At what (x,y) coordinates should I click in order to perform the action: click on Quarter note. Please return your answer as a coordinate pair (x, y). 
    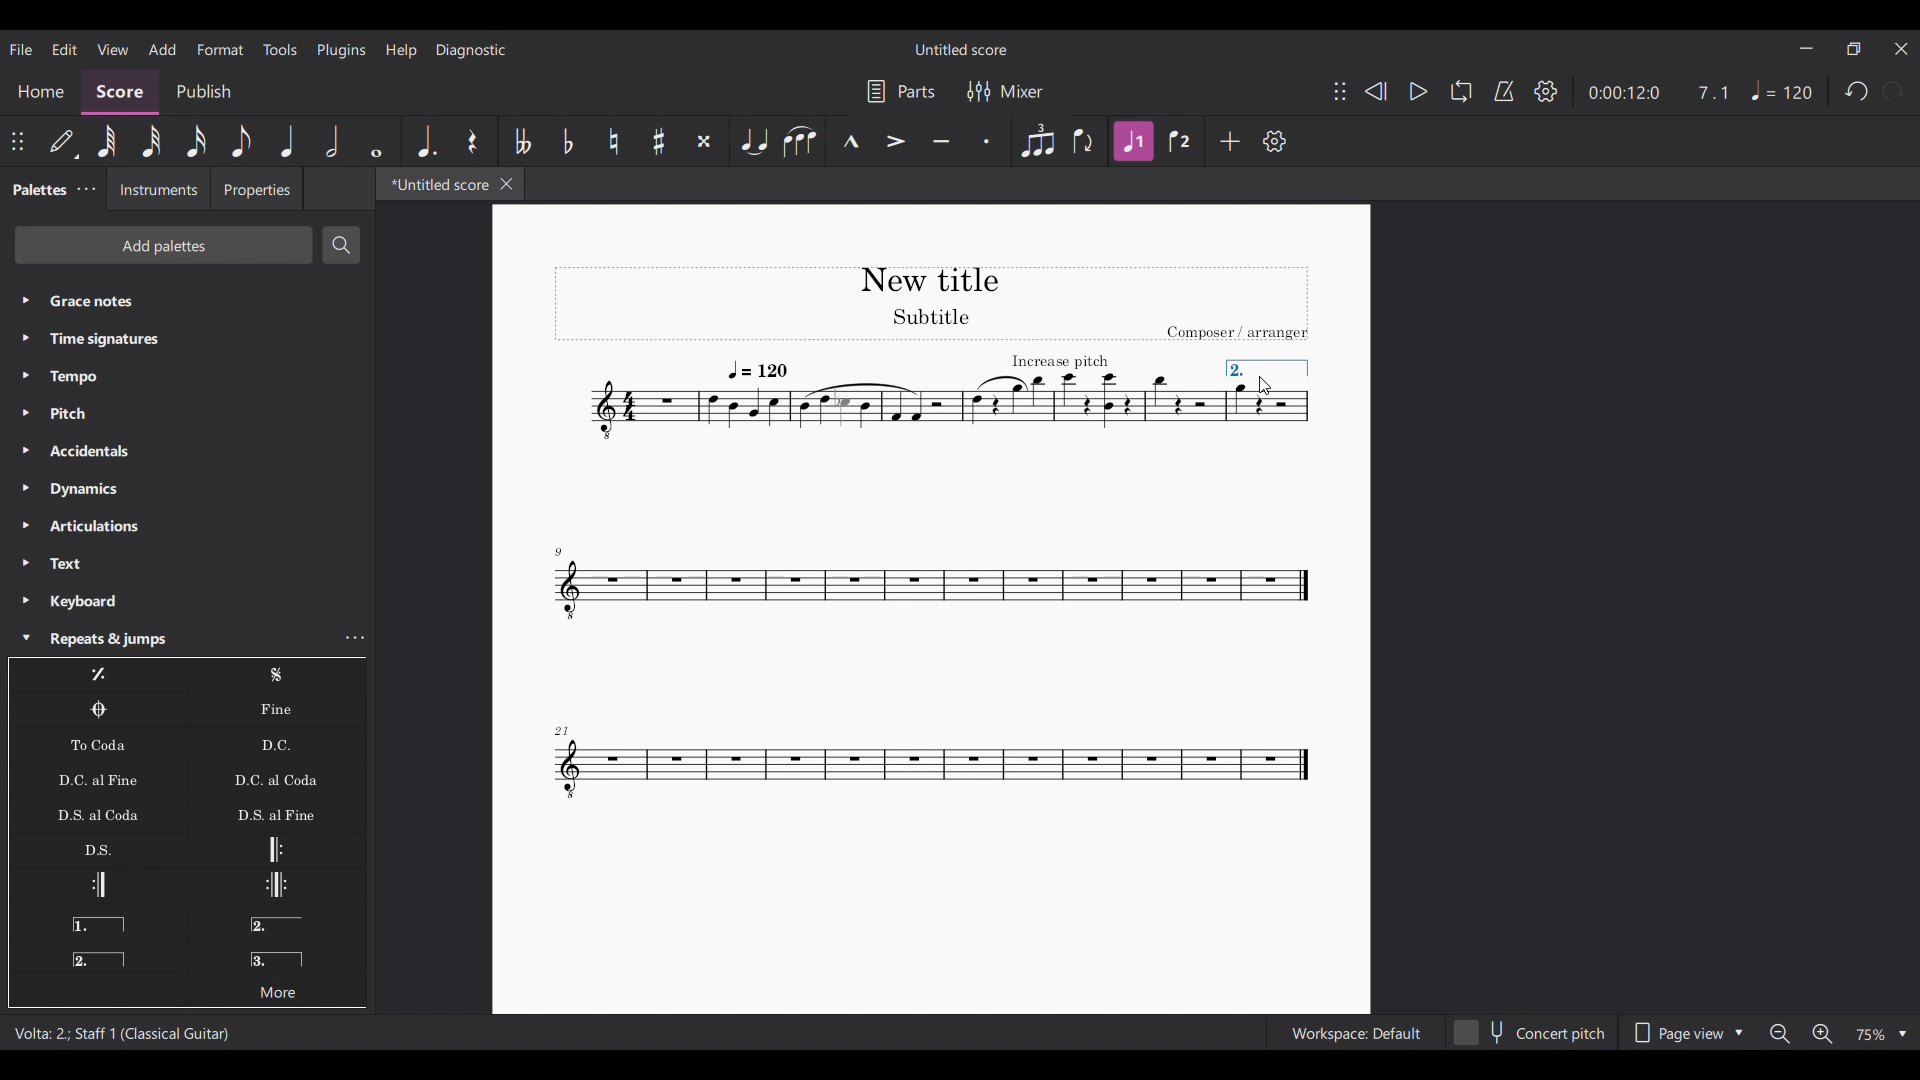
    Looking at the image, I should click on (288, 141).